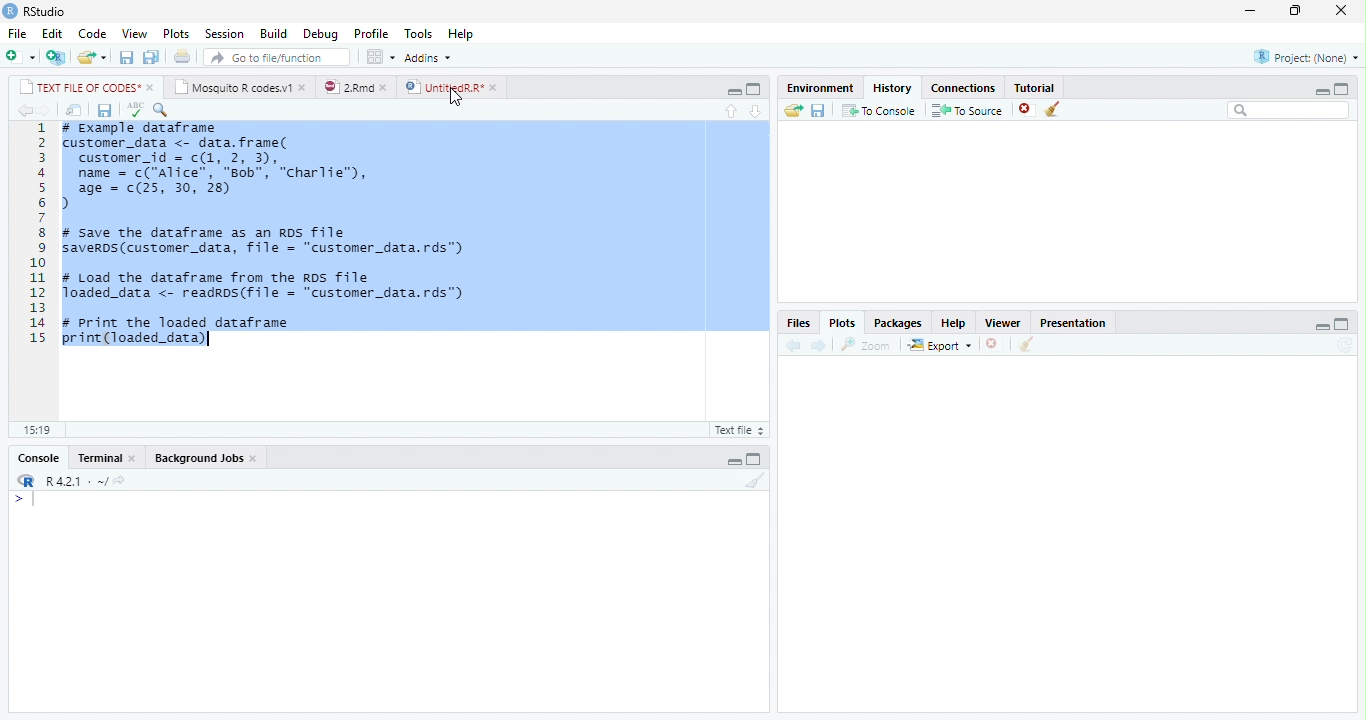 This screenshot has height=720, width=1366. What do you see at coordinates (1295, 11) in the screenshot?
I see `restore` at bounding box center [1295, 11].